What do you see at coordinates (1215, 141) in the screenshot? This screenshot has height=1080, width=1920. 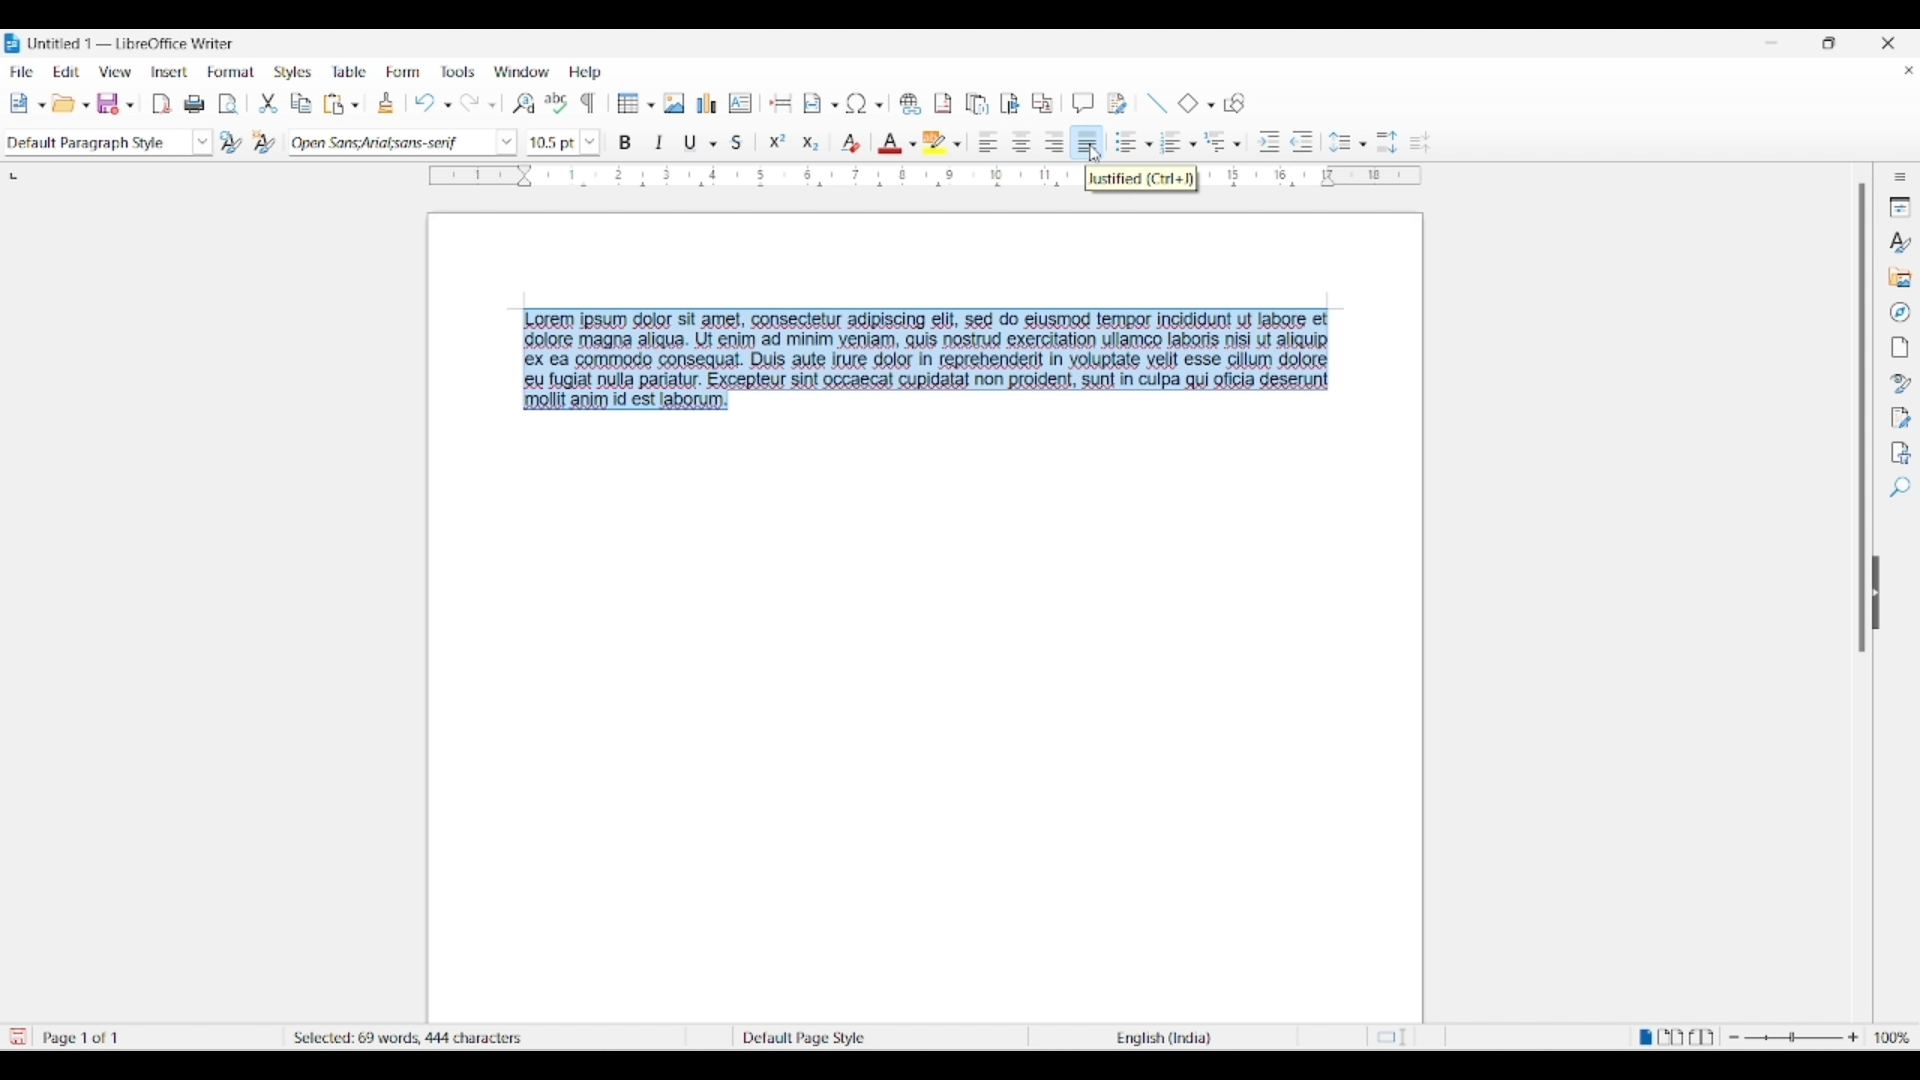 I see `Selected outline format` at bounding box center [1215, 141].